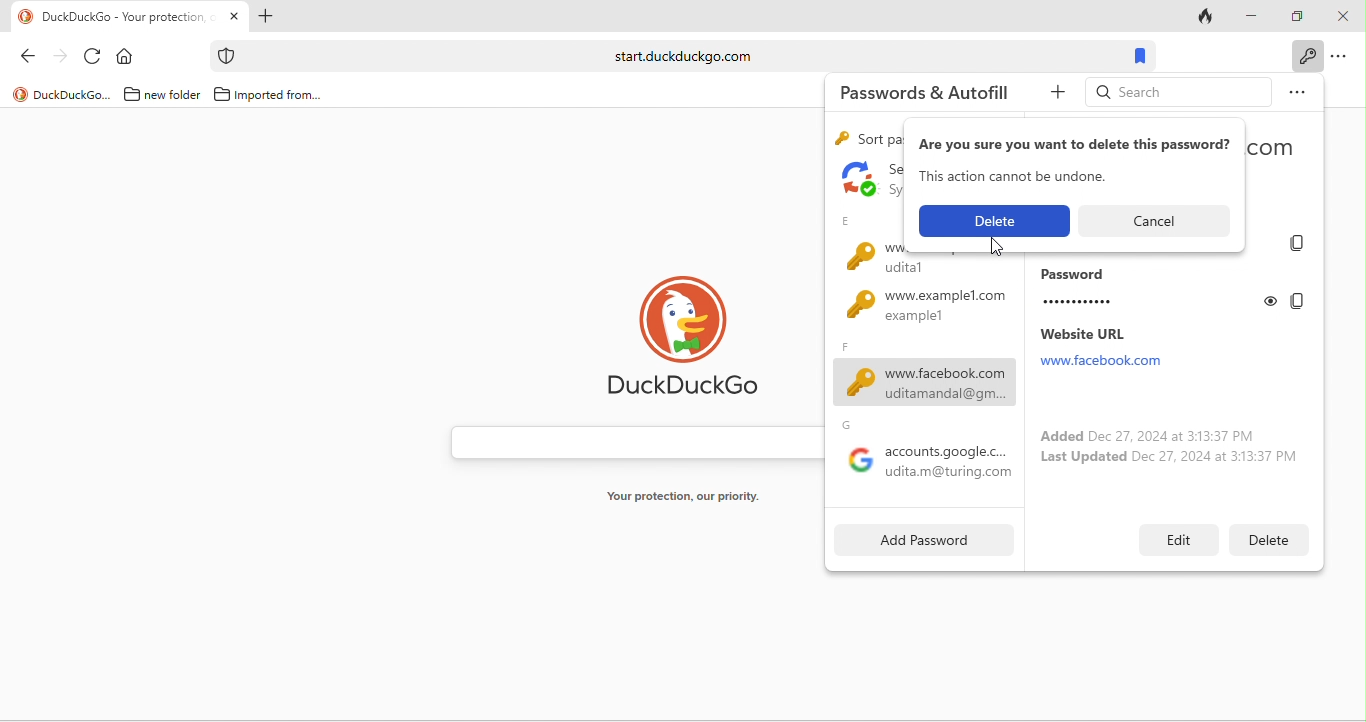  What do you see at coordinates (1301, 244) in the screenshot?
I see `copy` at bounding box center [1301, 244].